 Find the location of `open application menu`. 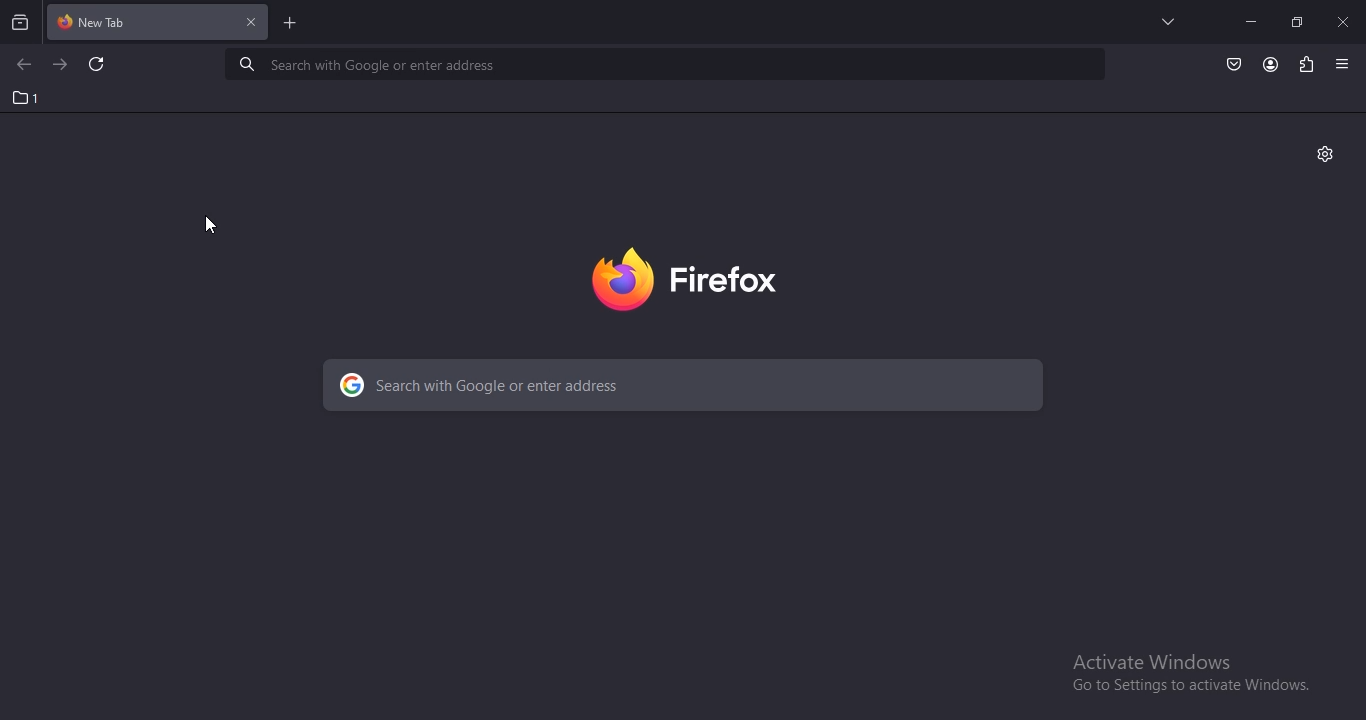

open application menu is located at coordinates (1345, 64).